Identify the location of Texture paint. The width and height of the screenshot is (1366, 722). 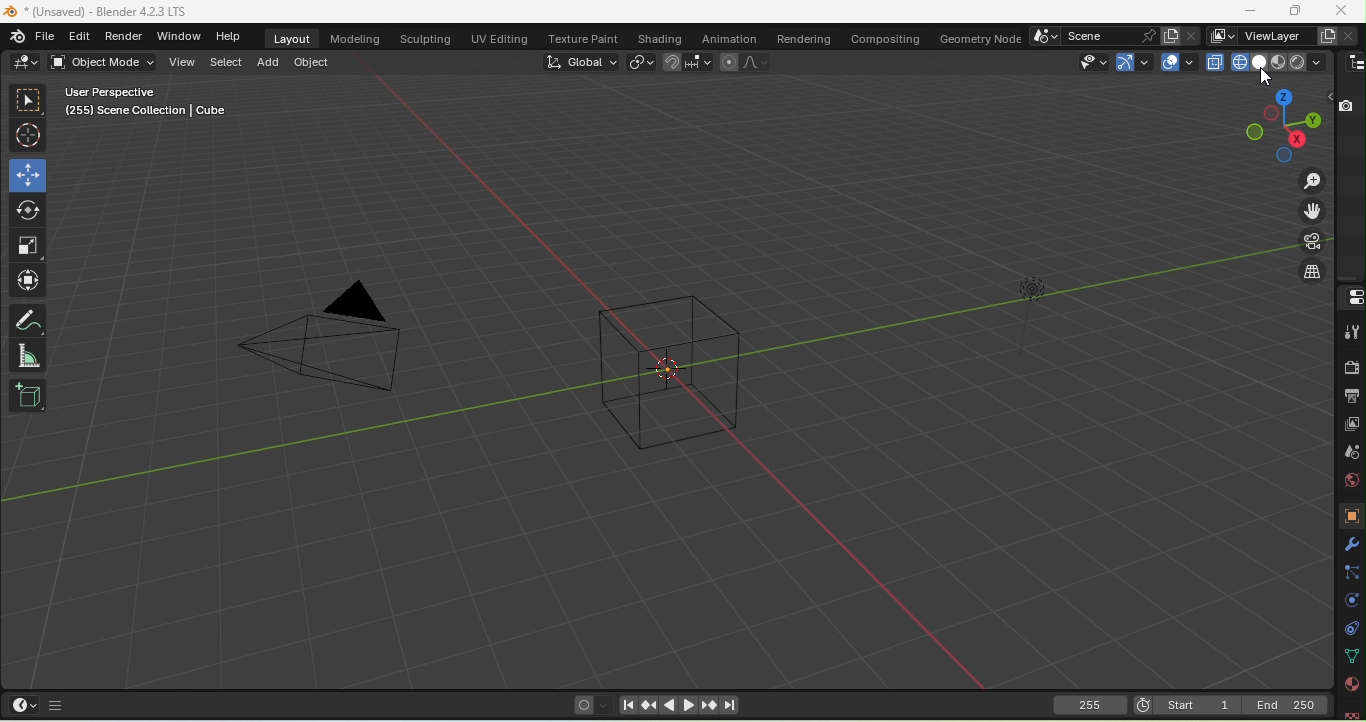
(583, 36).